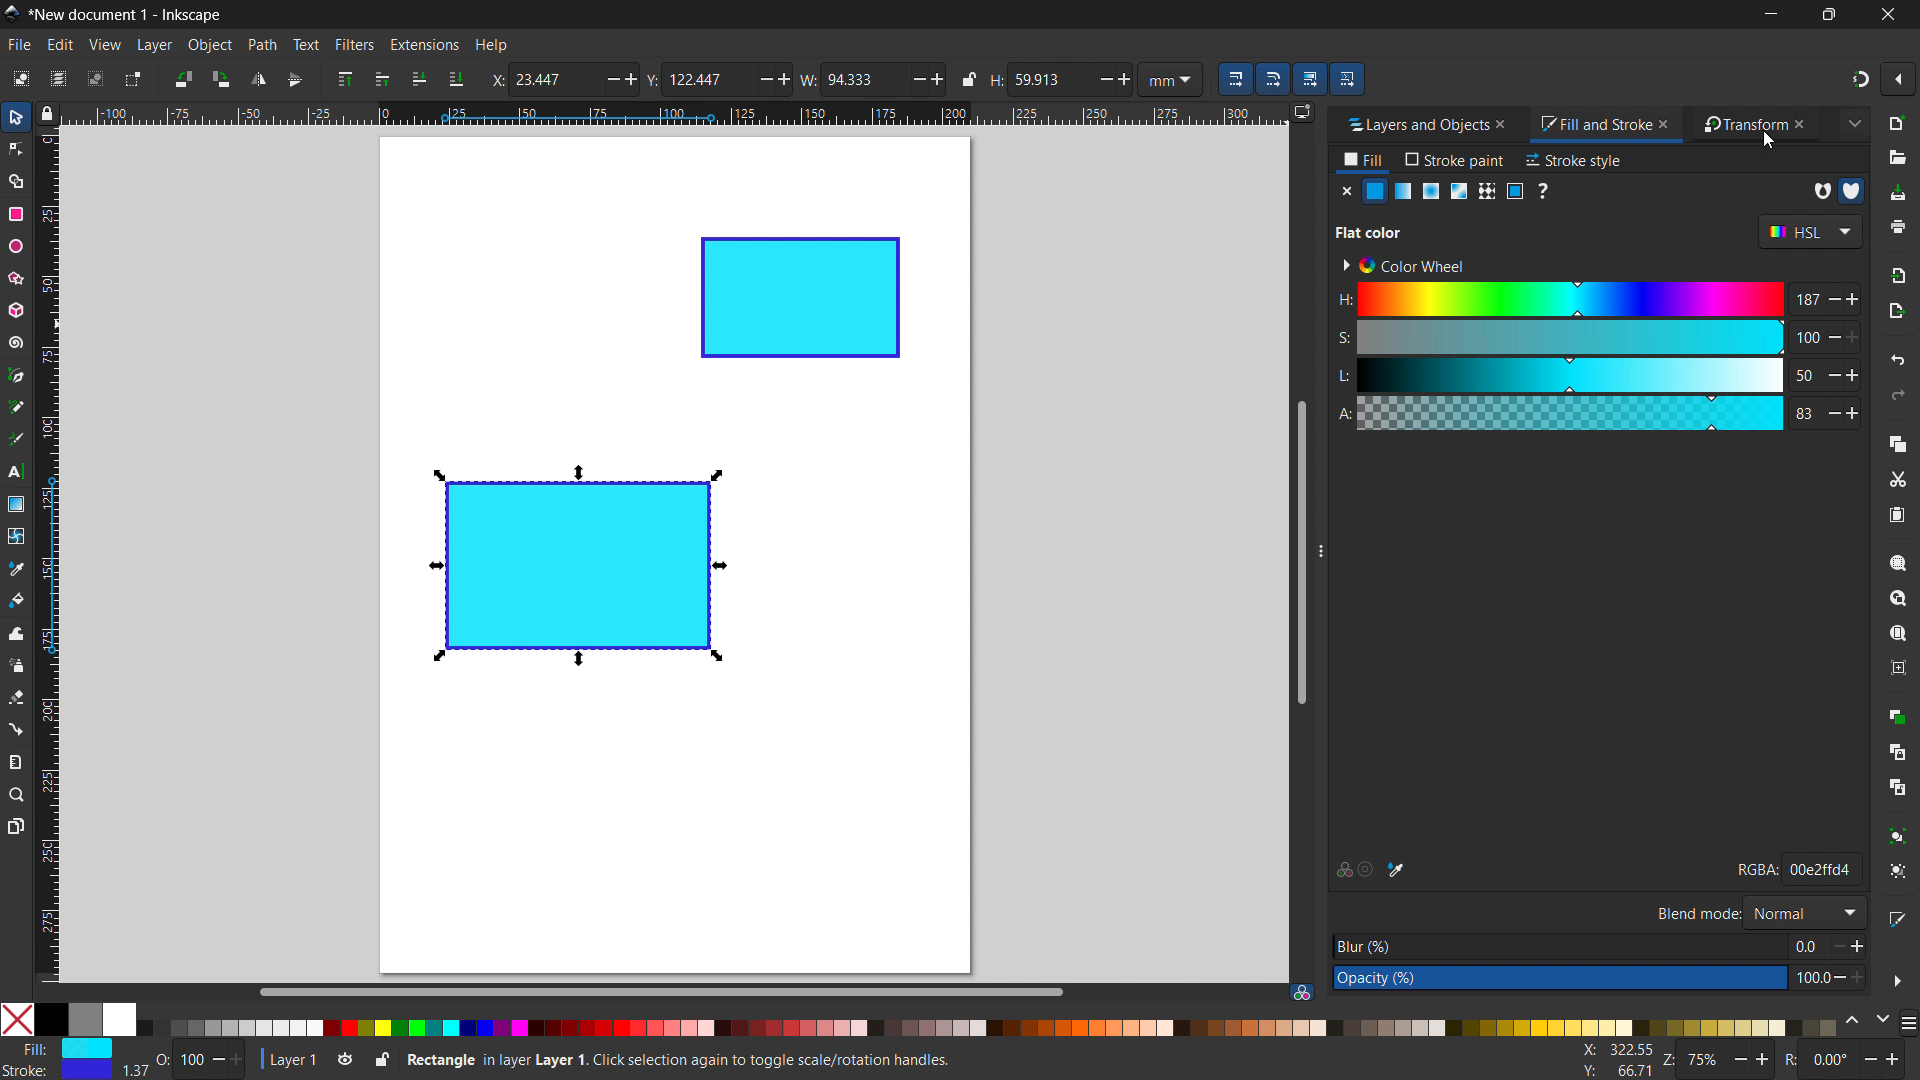  I want to click on White, so click(119, 1019).